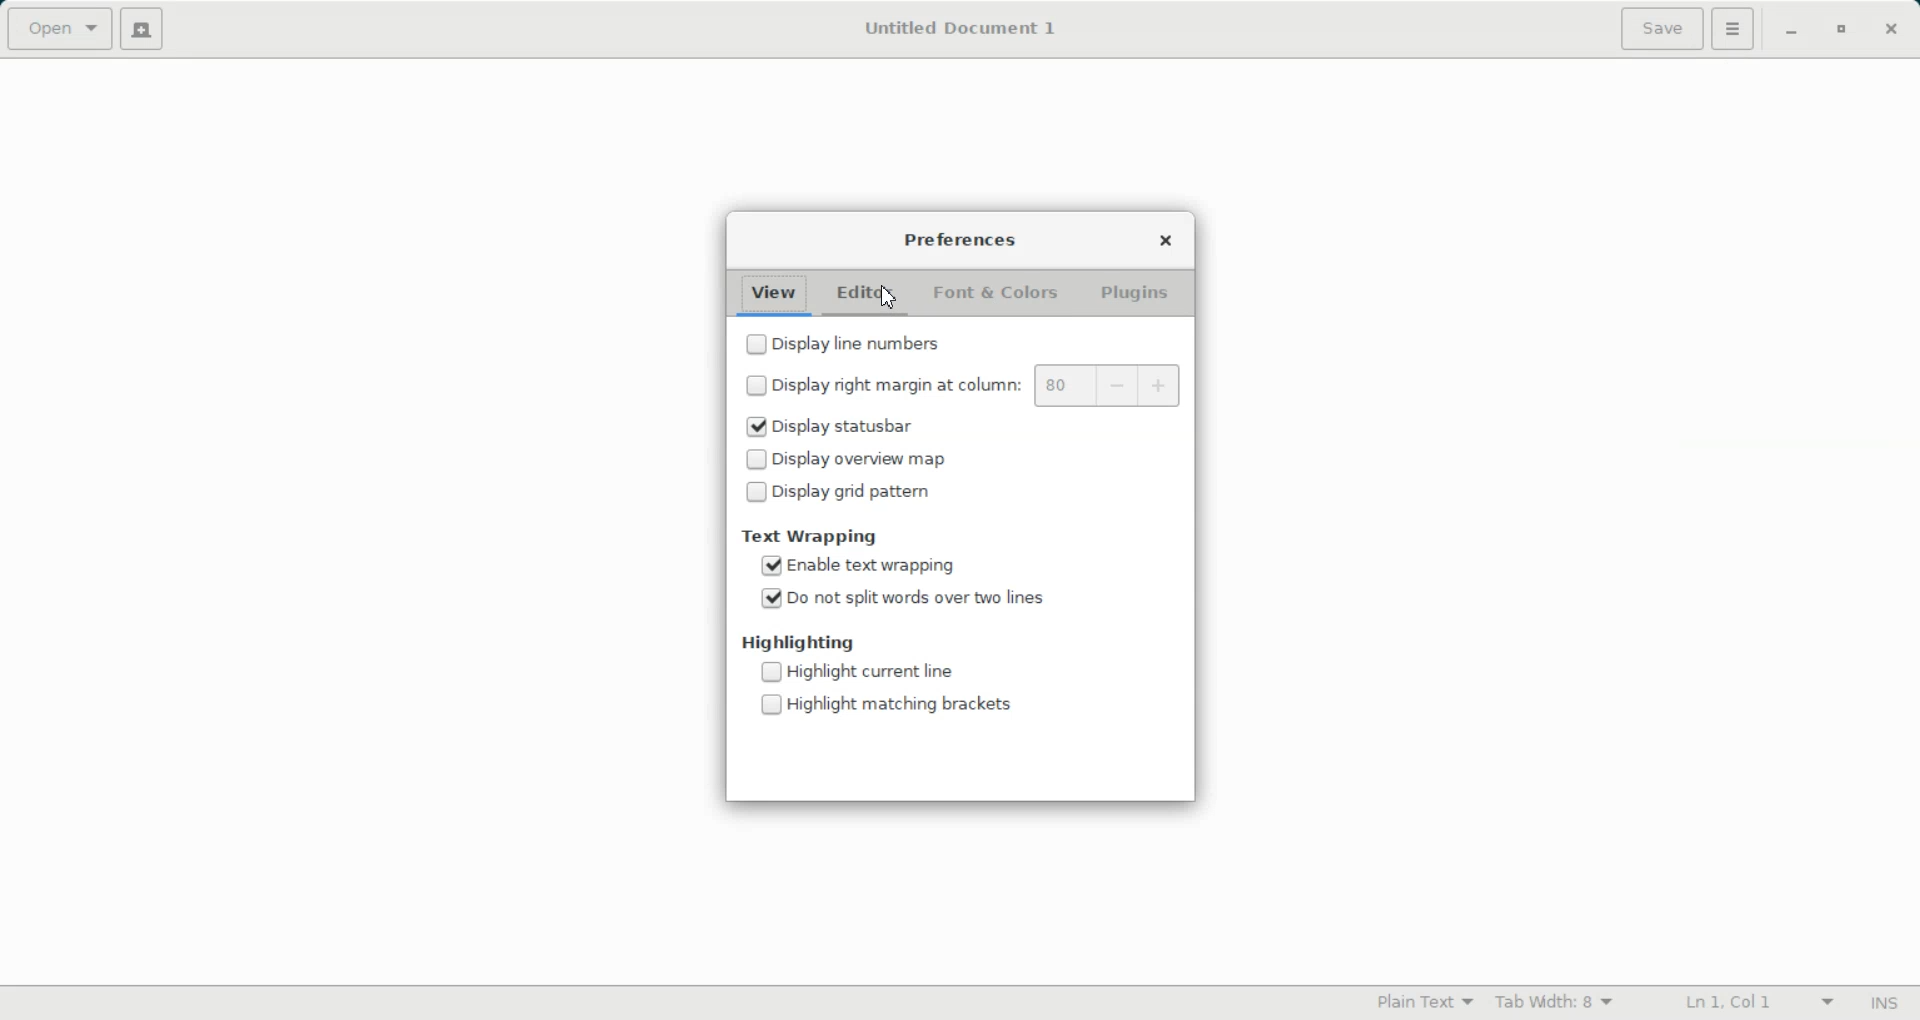  Describe the element at coordinates (995, 296) in the screenshot. I see `Font & Colors` at that location.